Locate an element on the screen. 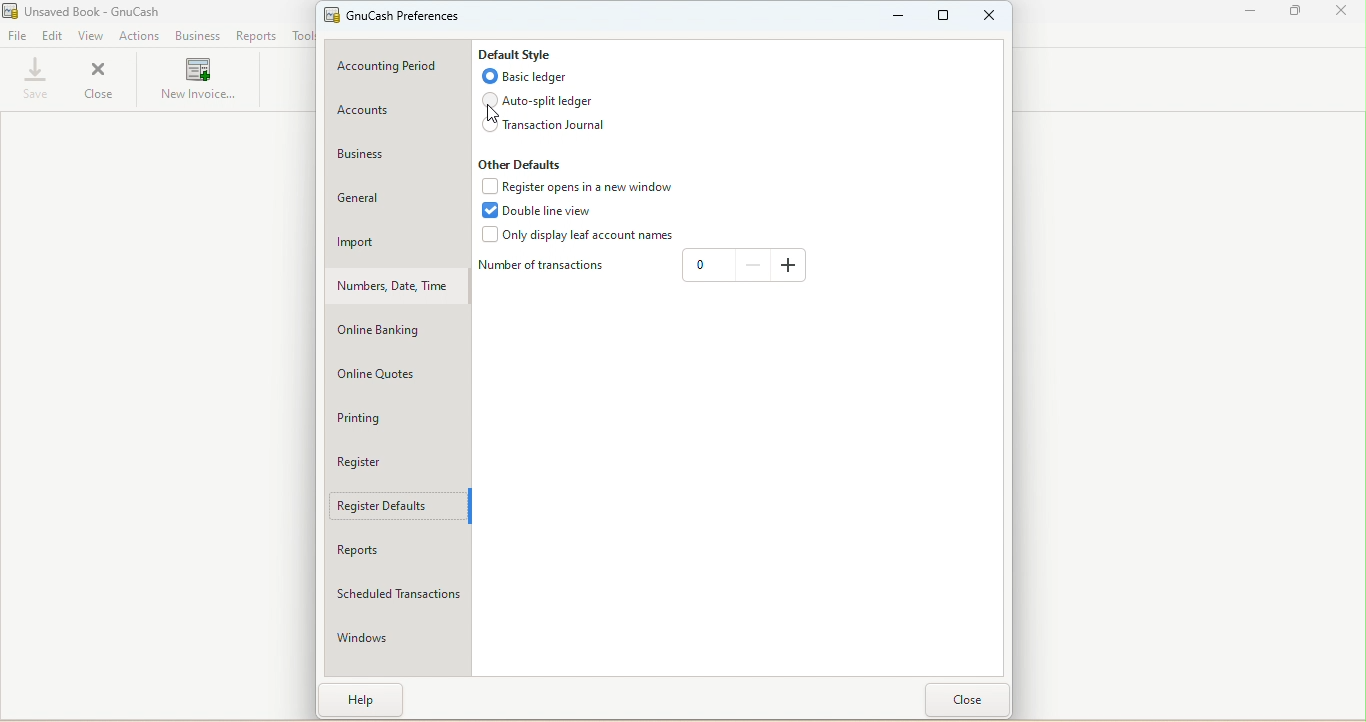 This screenshot has width=1366, height=722. Scheduled transactions is located at coordinates (398, 592).